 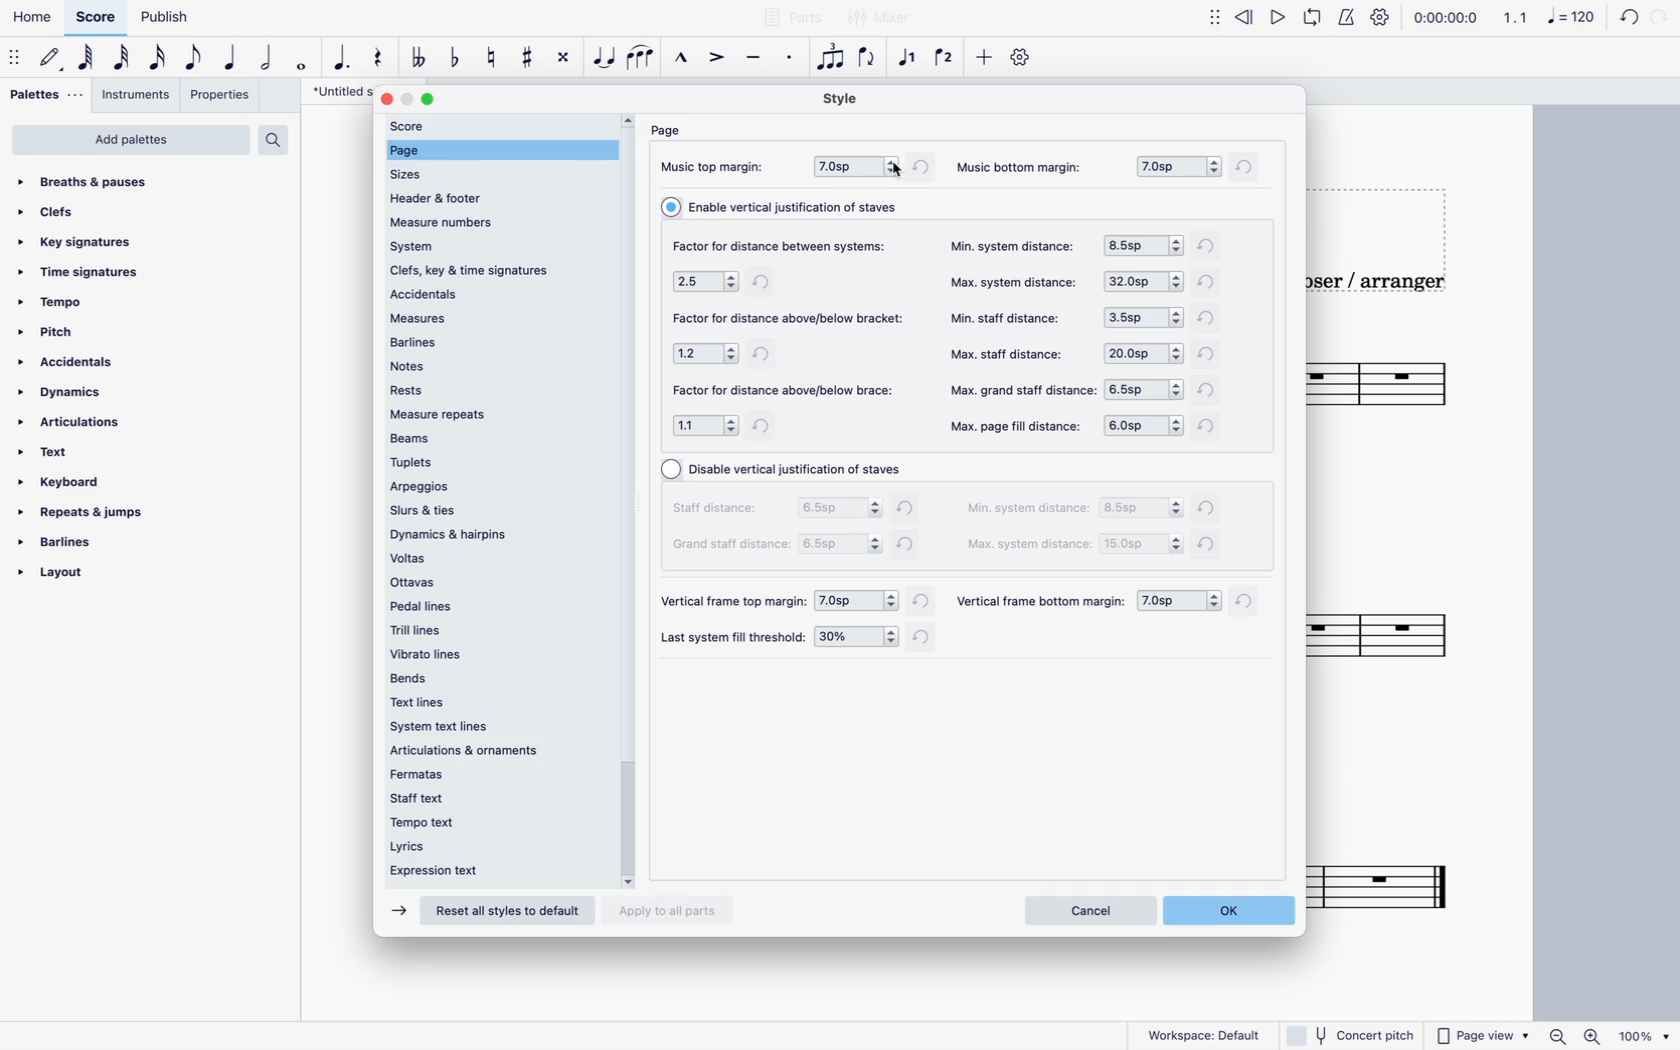 What do you see at coordinates (680, 59) in the screenshot?
I see `marcatto` at bounding box center [680, 59].